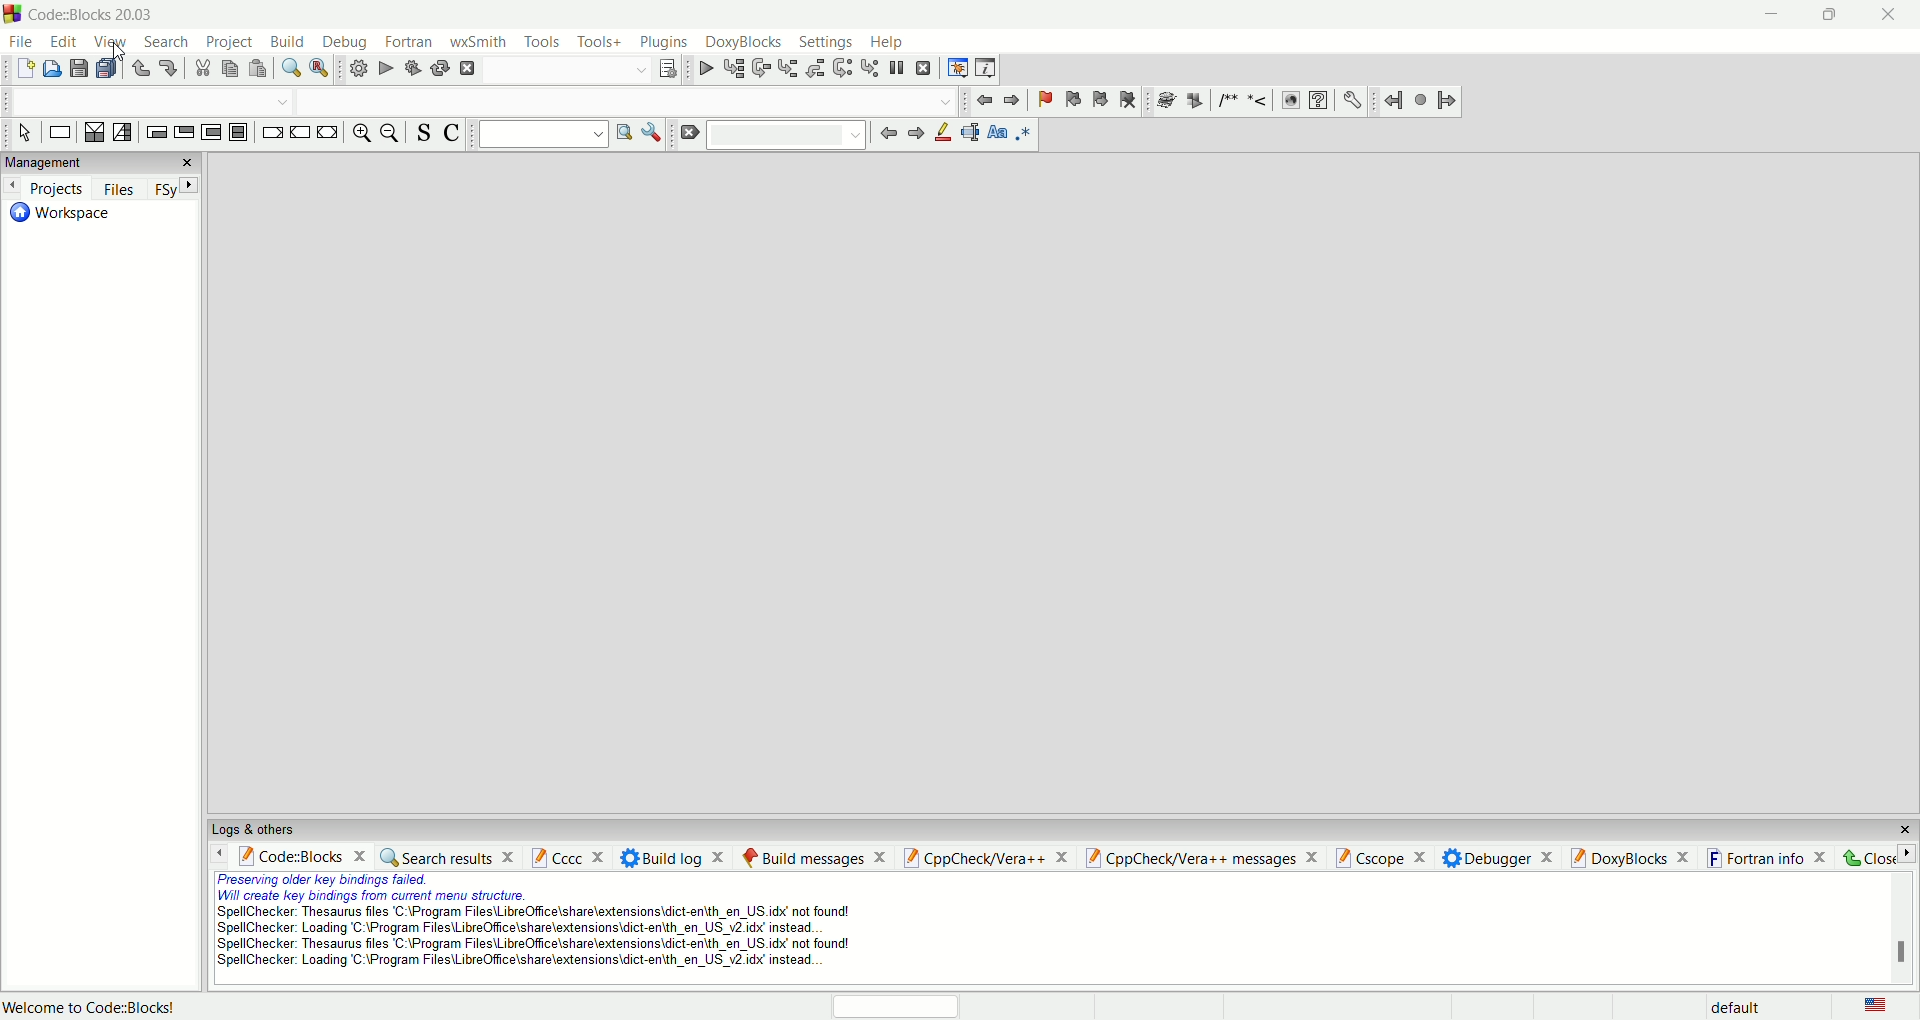 The image size is (1920, 1020). I want to click on next, so click(915, 134).